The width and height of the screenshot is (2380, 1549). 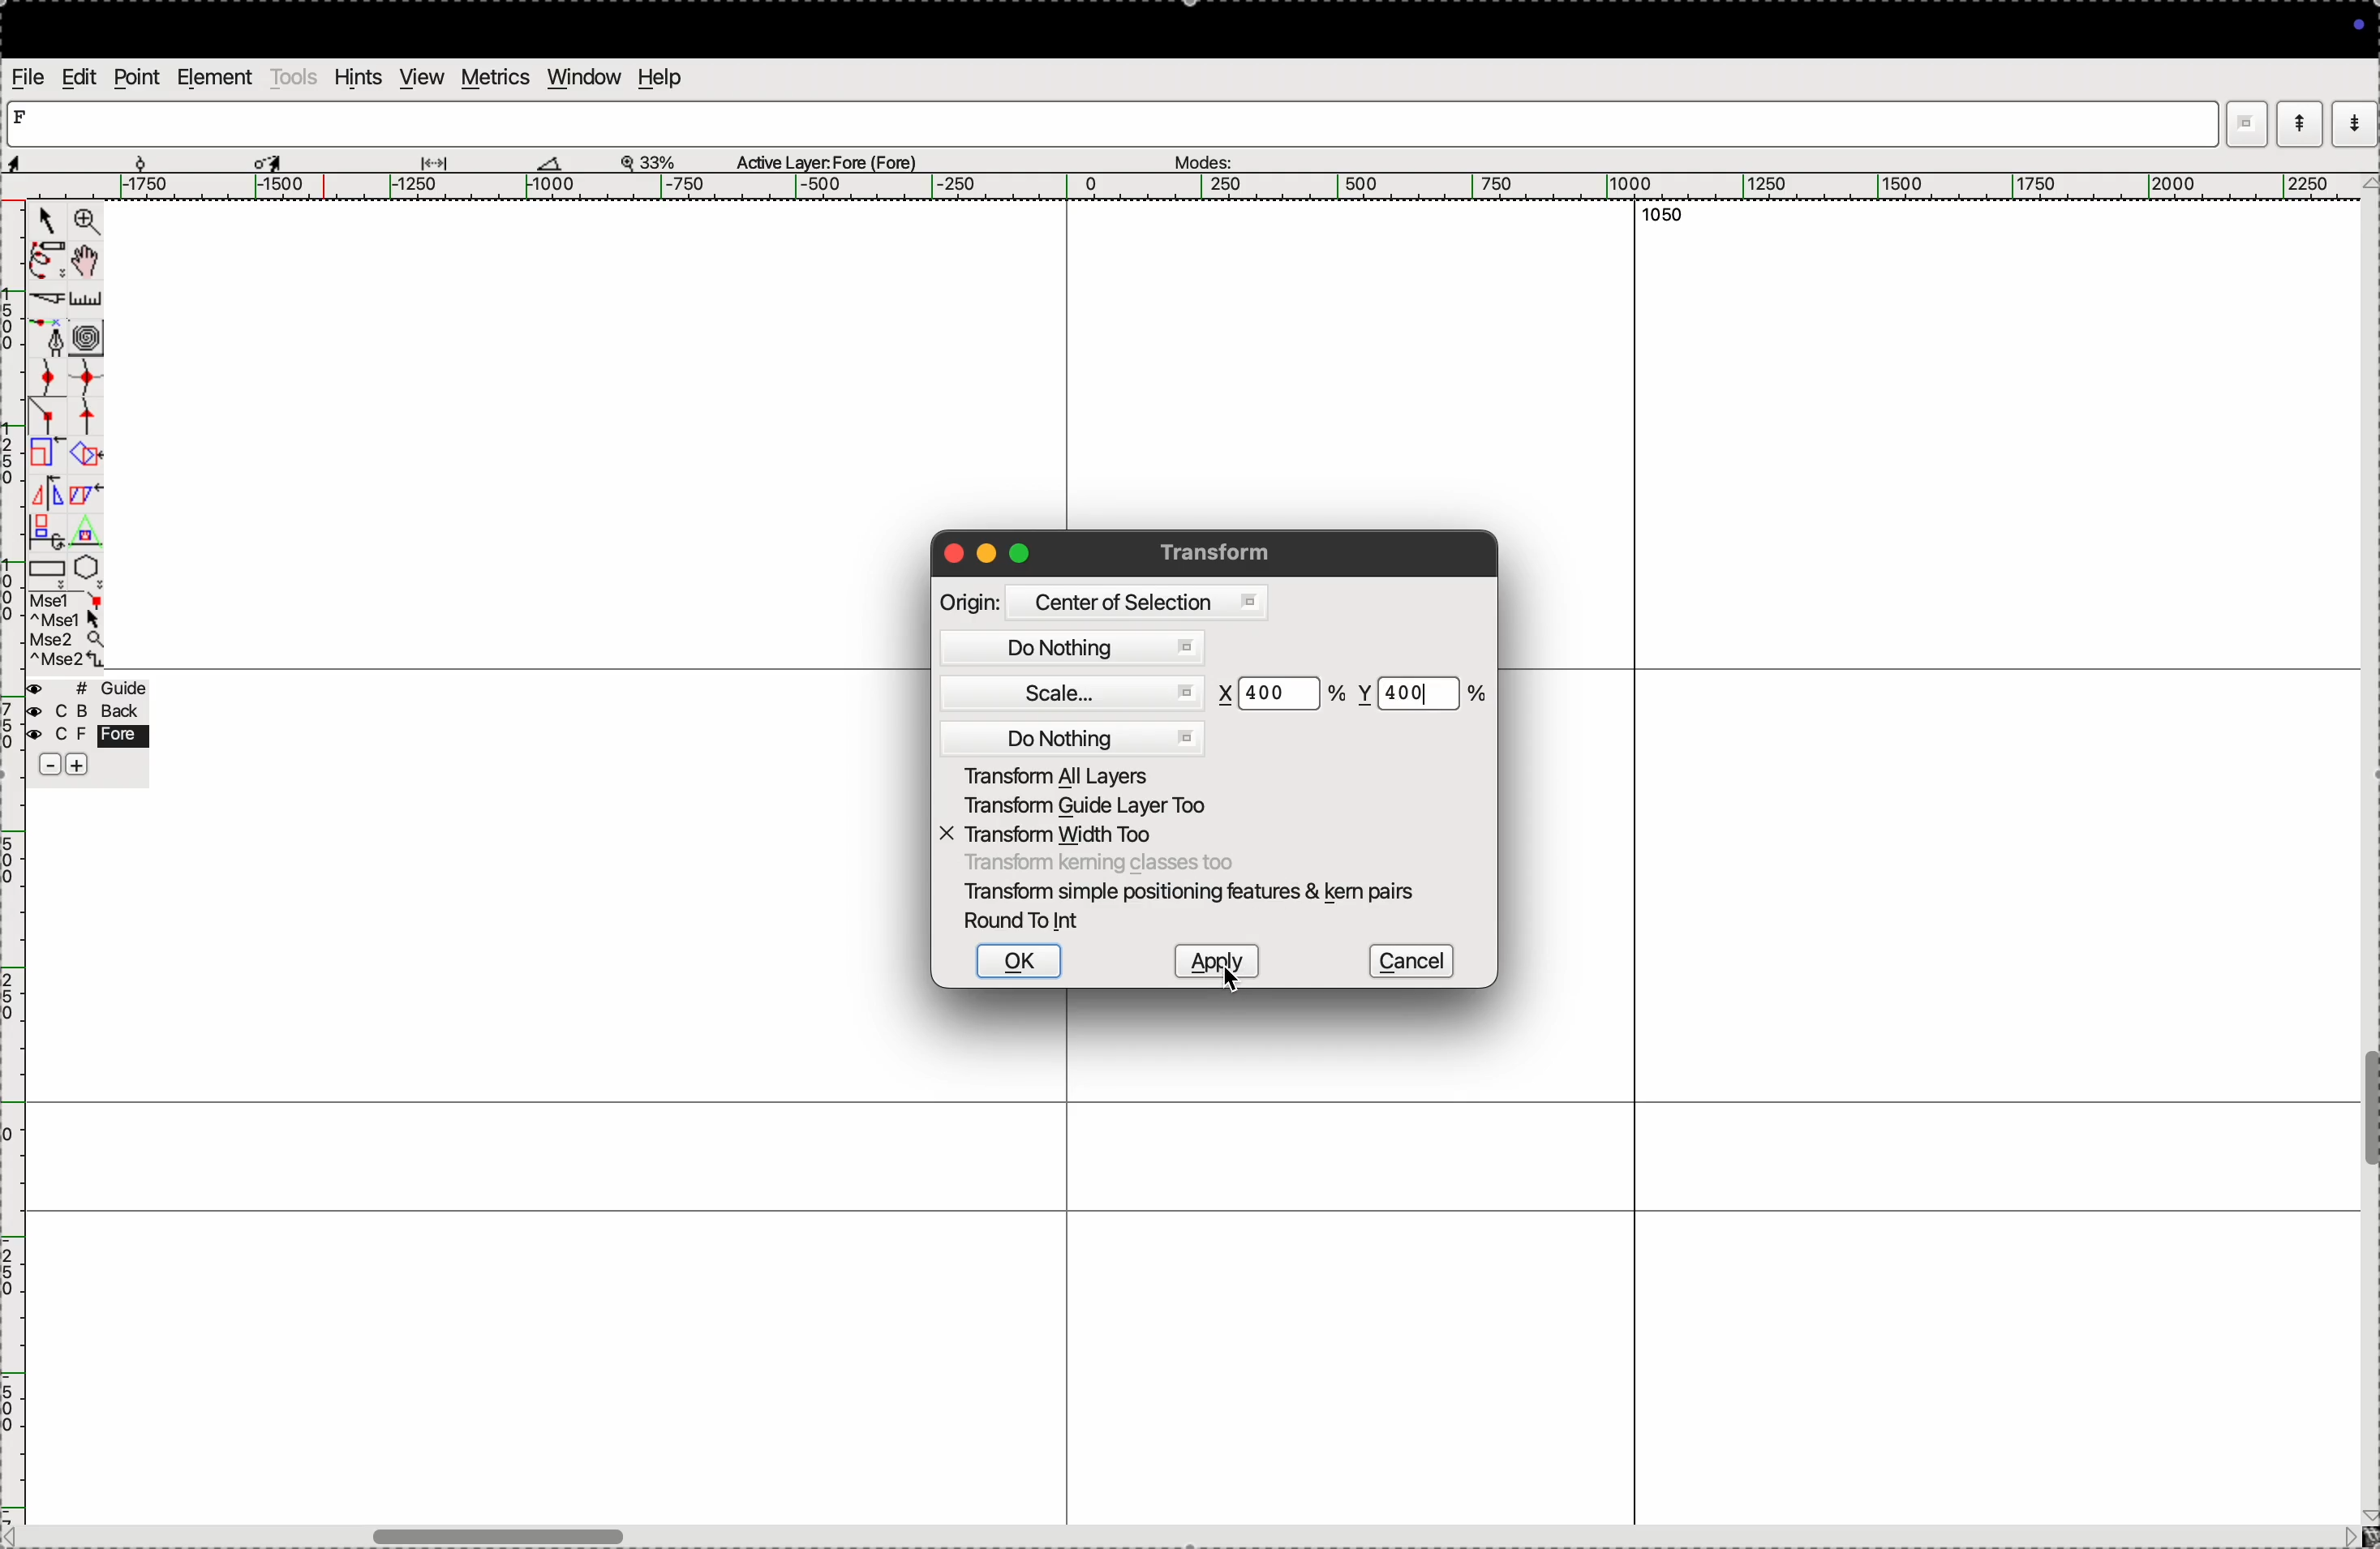 What do you see at coordinates (585, 77) in the screenshot?
I see `window` at bounding box center [585, 77].